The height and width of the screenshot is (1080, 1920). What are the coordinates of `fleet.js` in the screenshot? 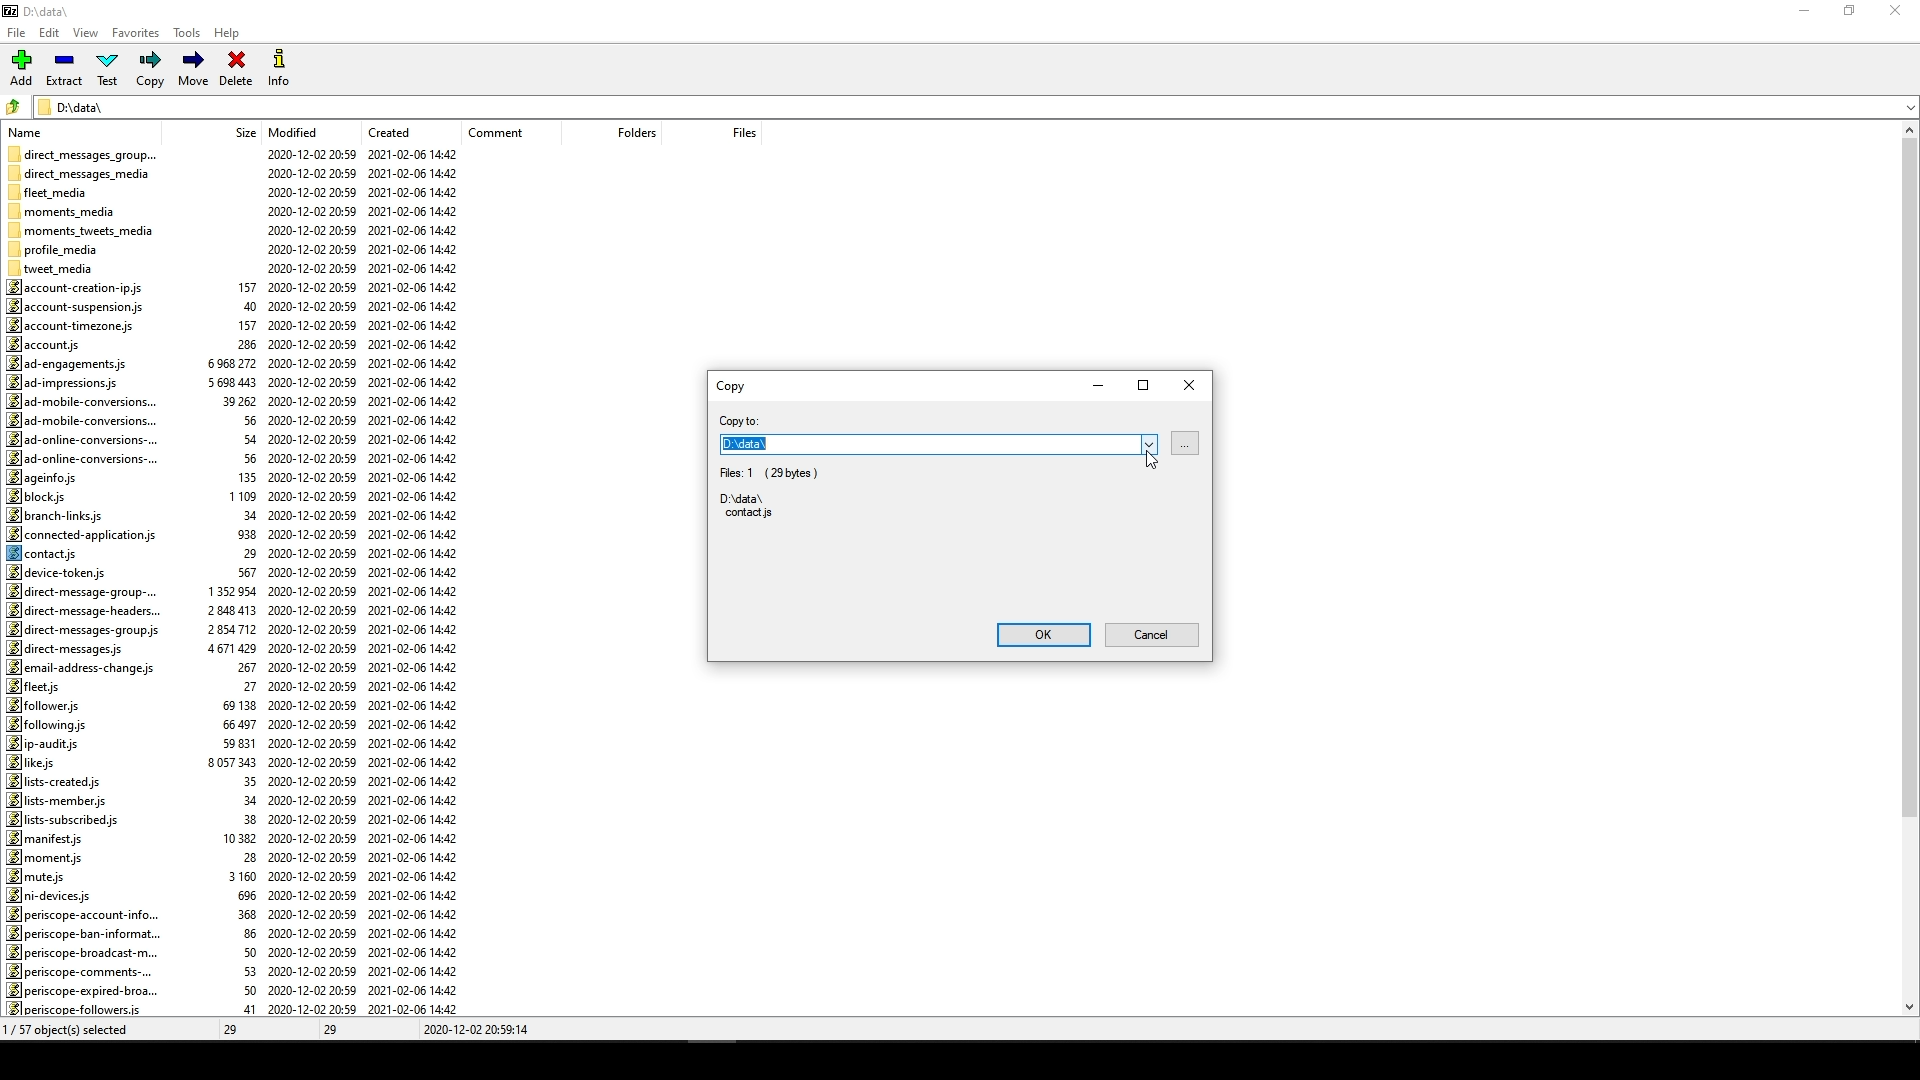 It's located at (37, 686).